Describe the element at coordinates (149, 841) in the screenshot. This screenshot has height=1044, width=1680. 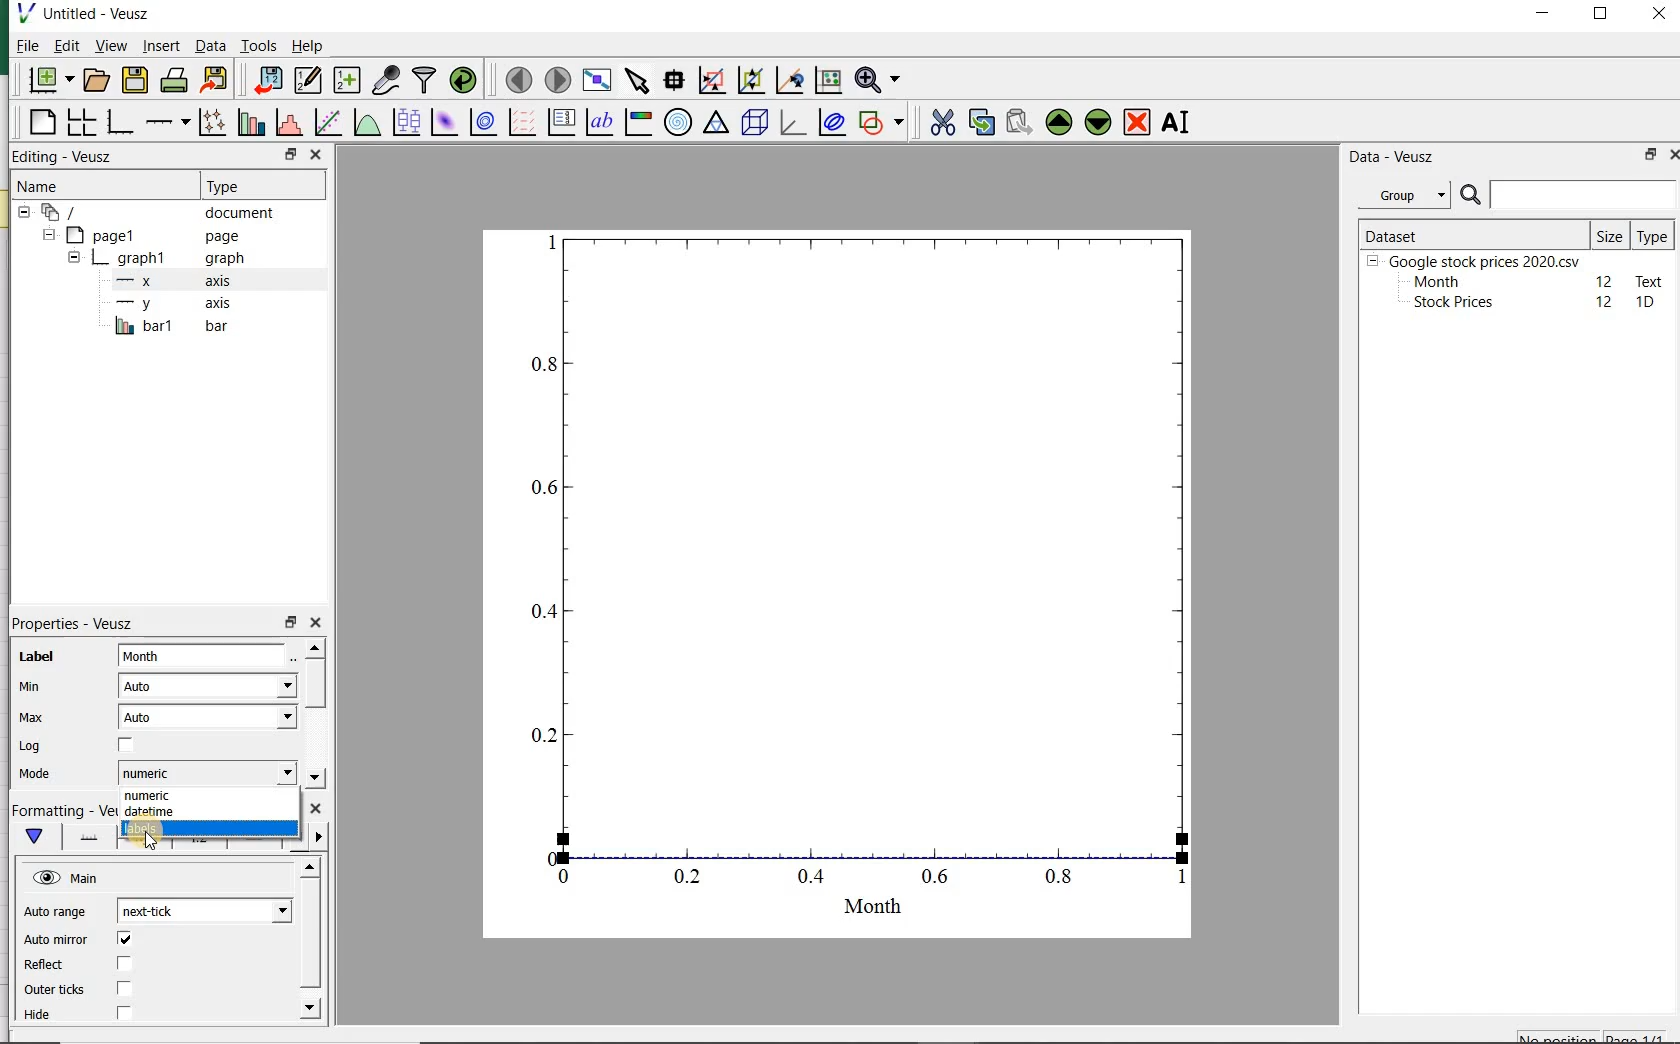
I see `cursor` at that location.